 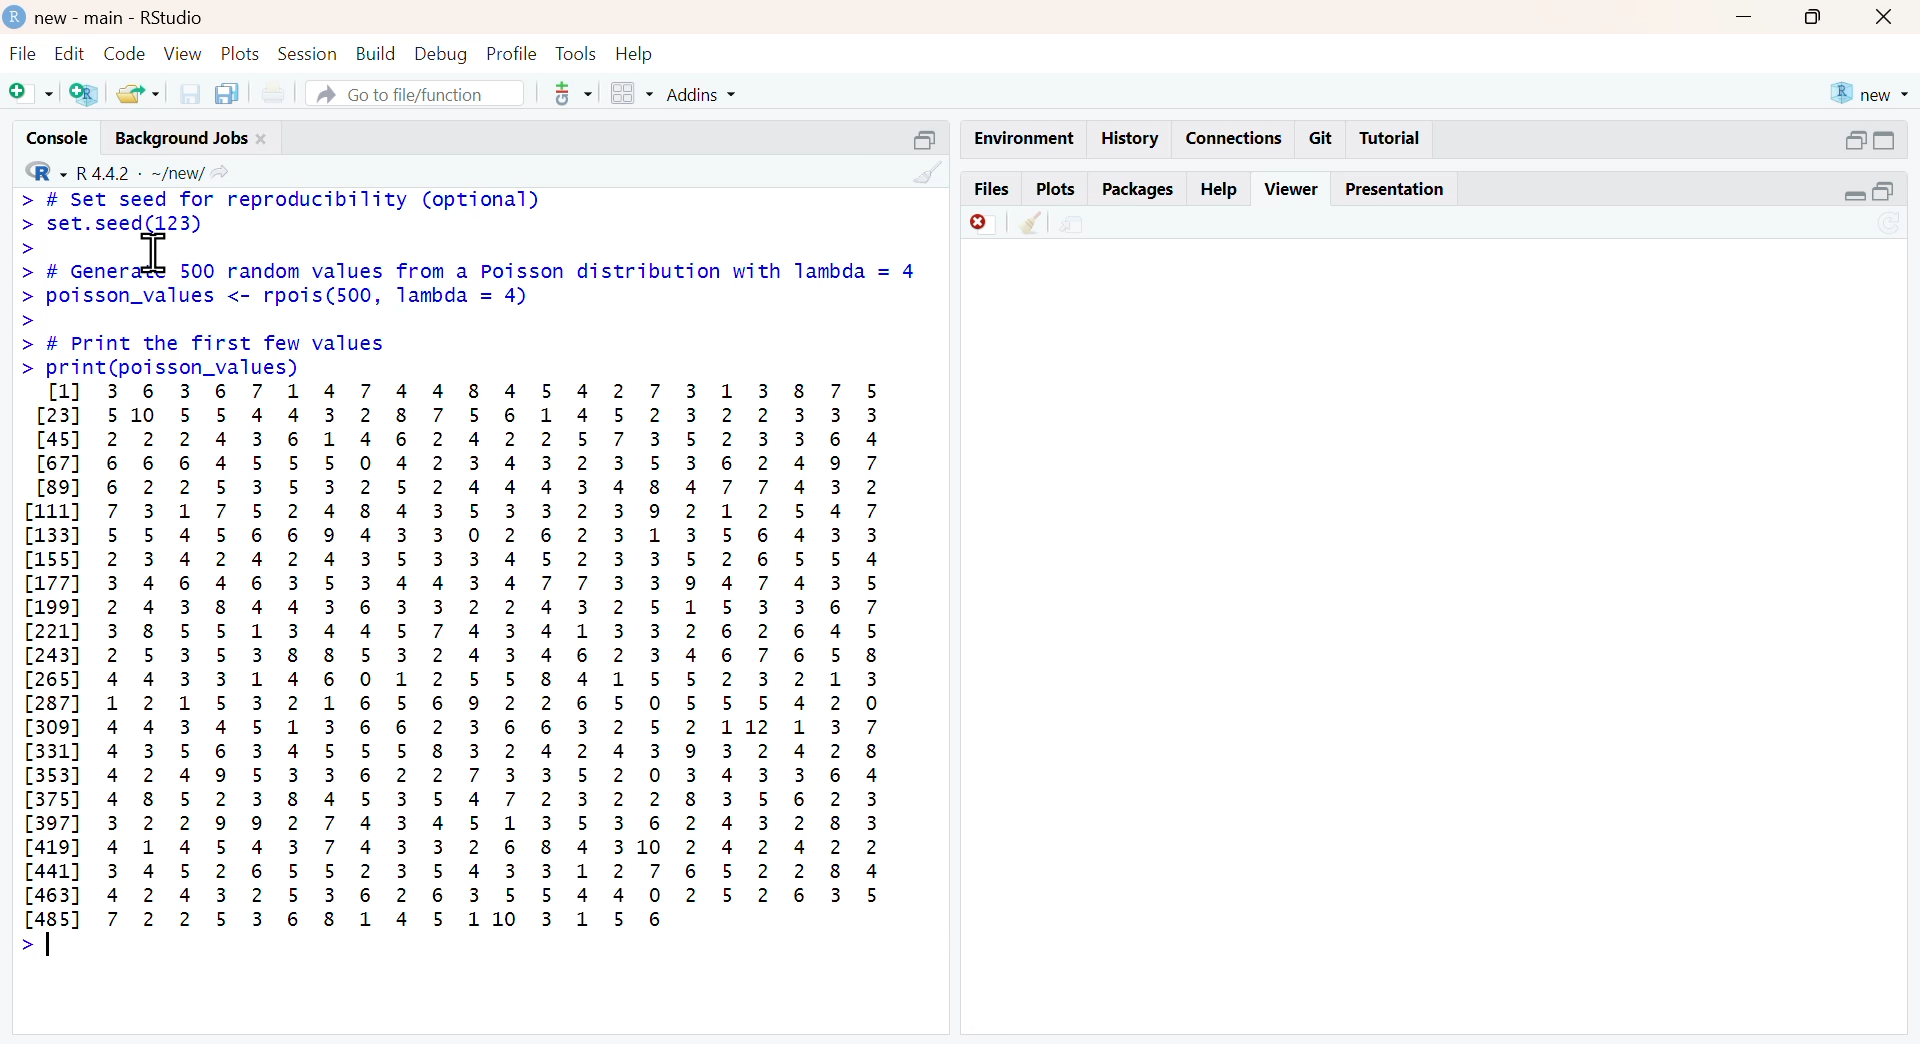 I want to click on cursor, so click(x=156, y=253).